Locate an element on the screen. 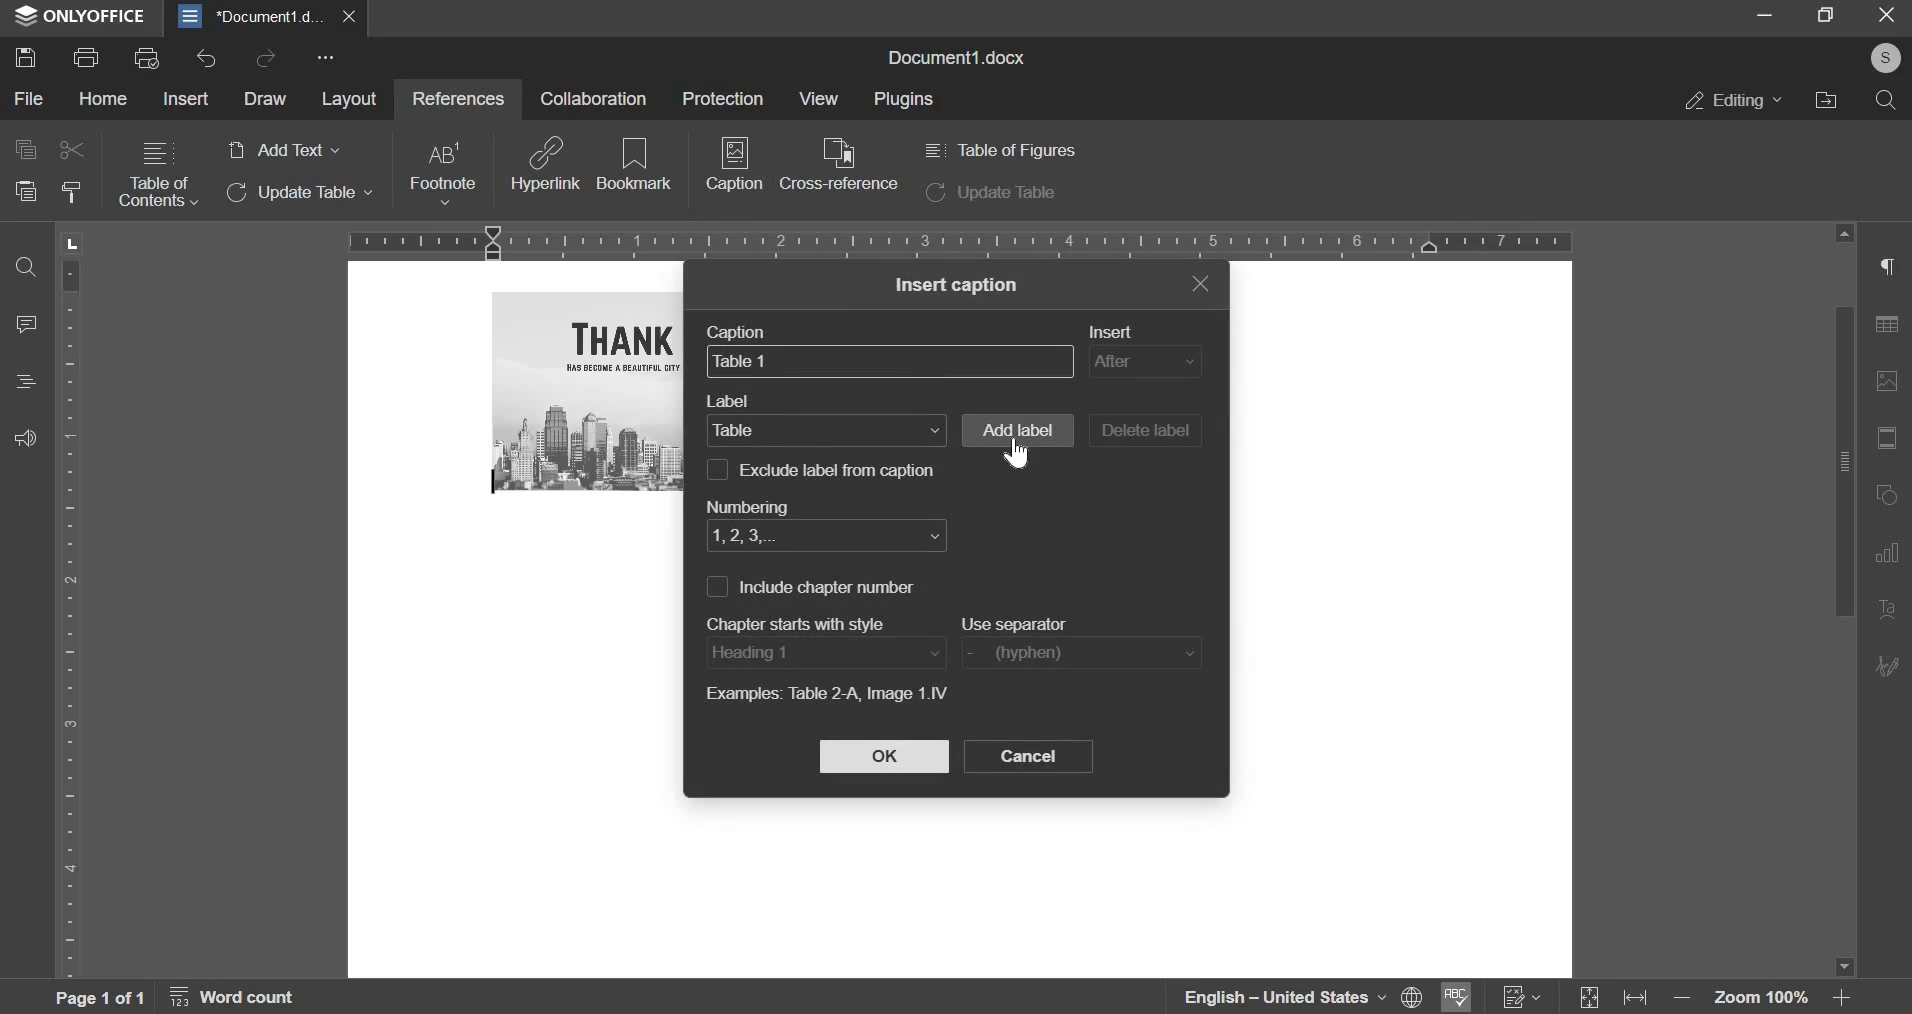 This screenshot has width=1912, height=1014. delete label is located at coordinates (1145, 431).